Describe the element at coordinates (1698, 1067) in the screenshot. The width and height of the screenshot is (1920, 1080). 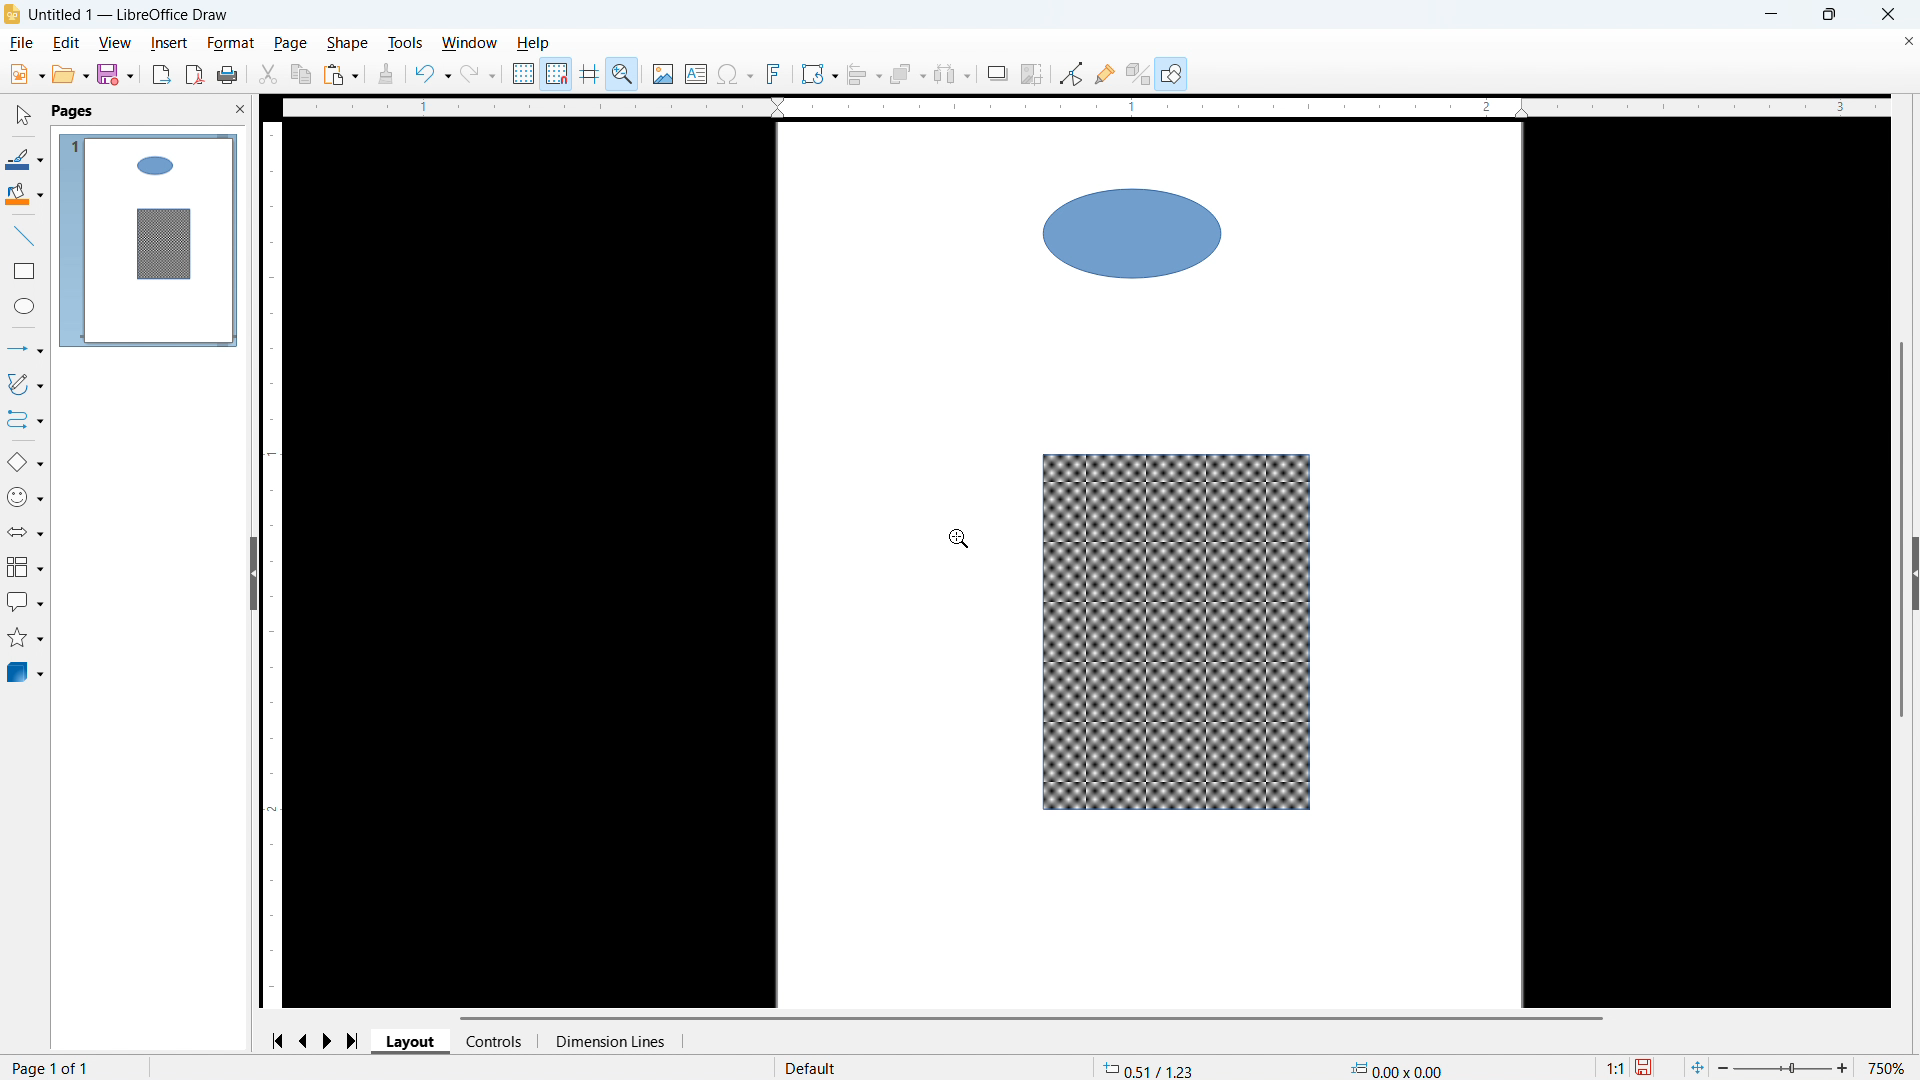
I see `Fit to page ` at that location.